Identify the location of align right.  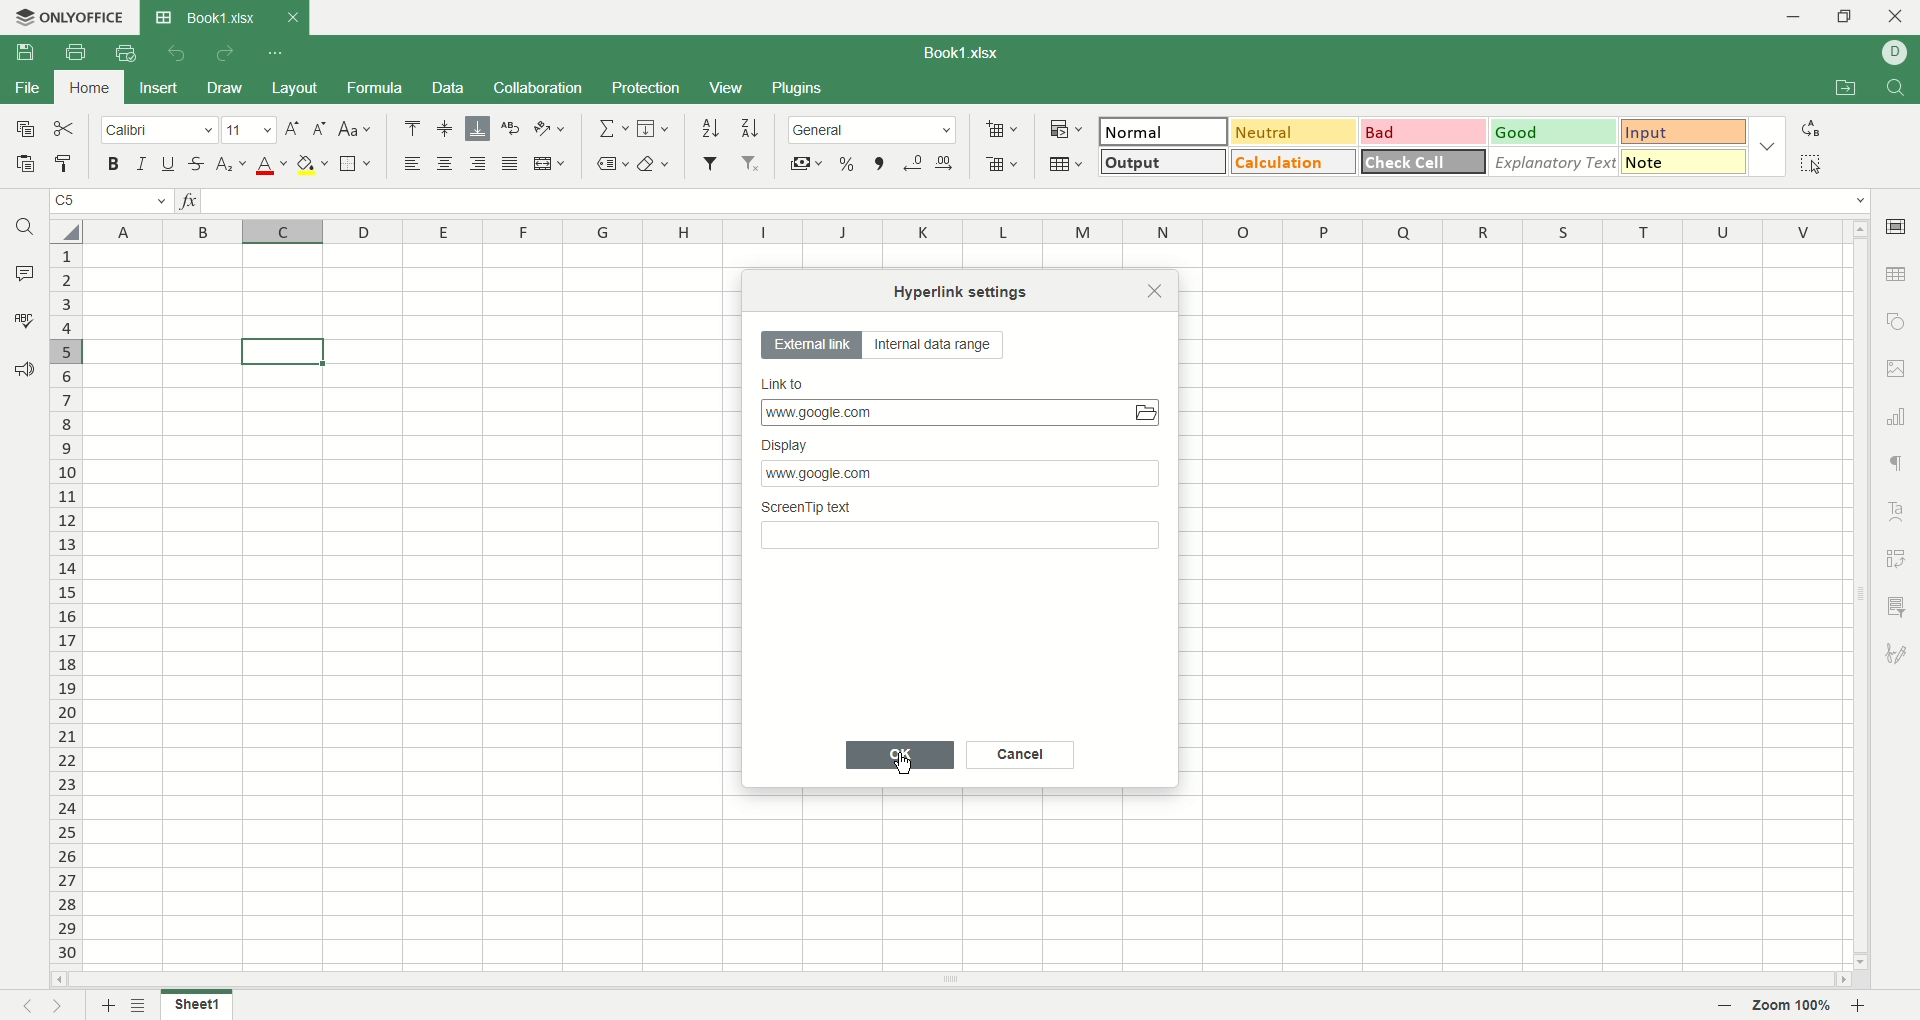
(481, 165).